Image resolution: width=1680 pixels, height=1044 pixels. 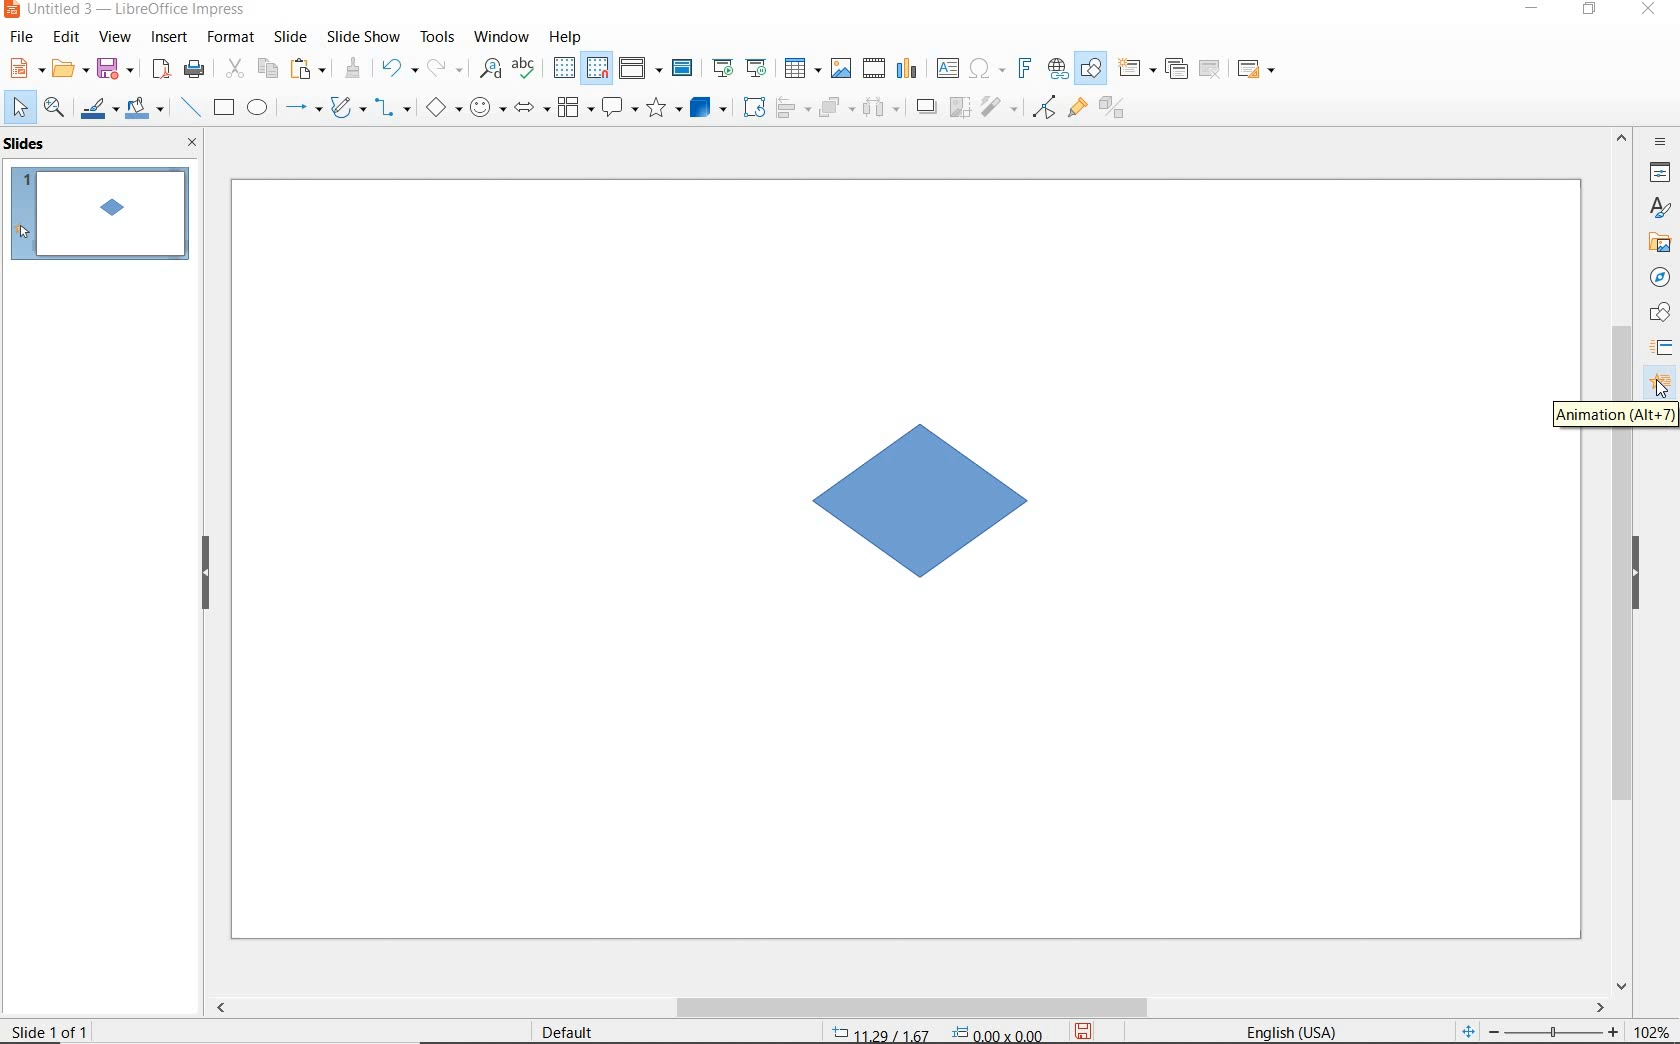 What do you see at coordinates (1296, 1028) in the screenshot?
I see `text language` at bounding box center [1296, 1028].